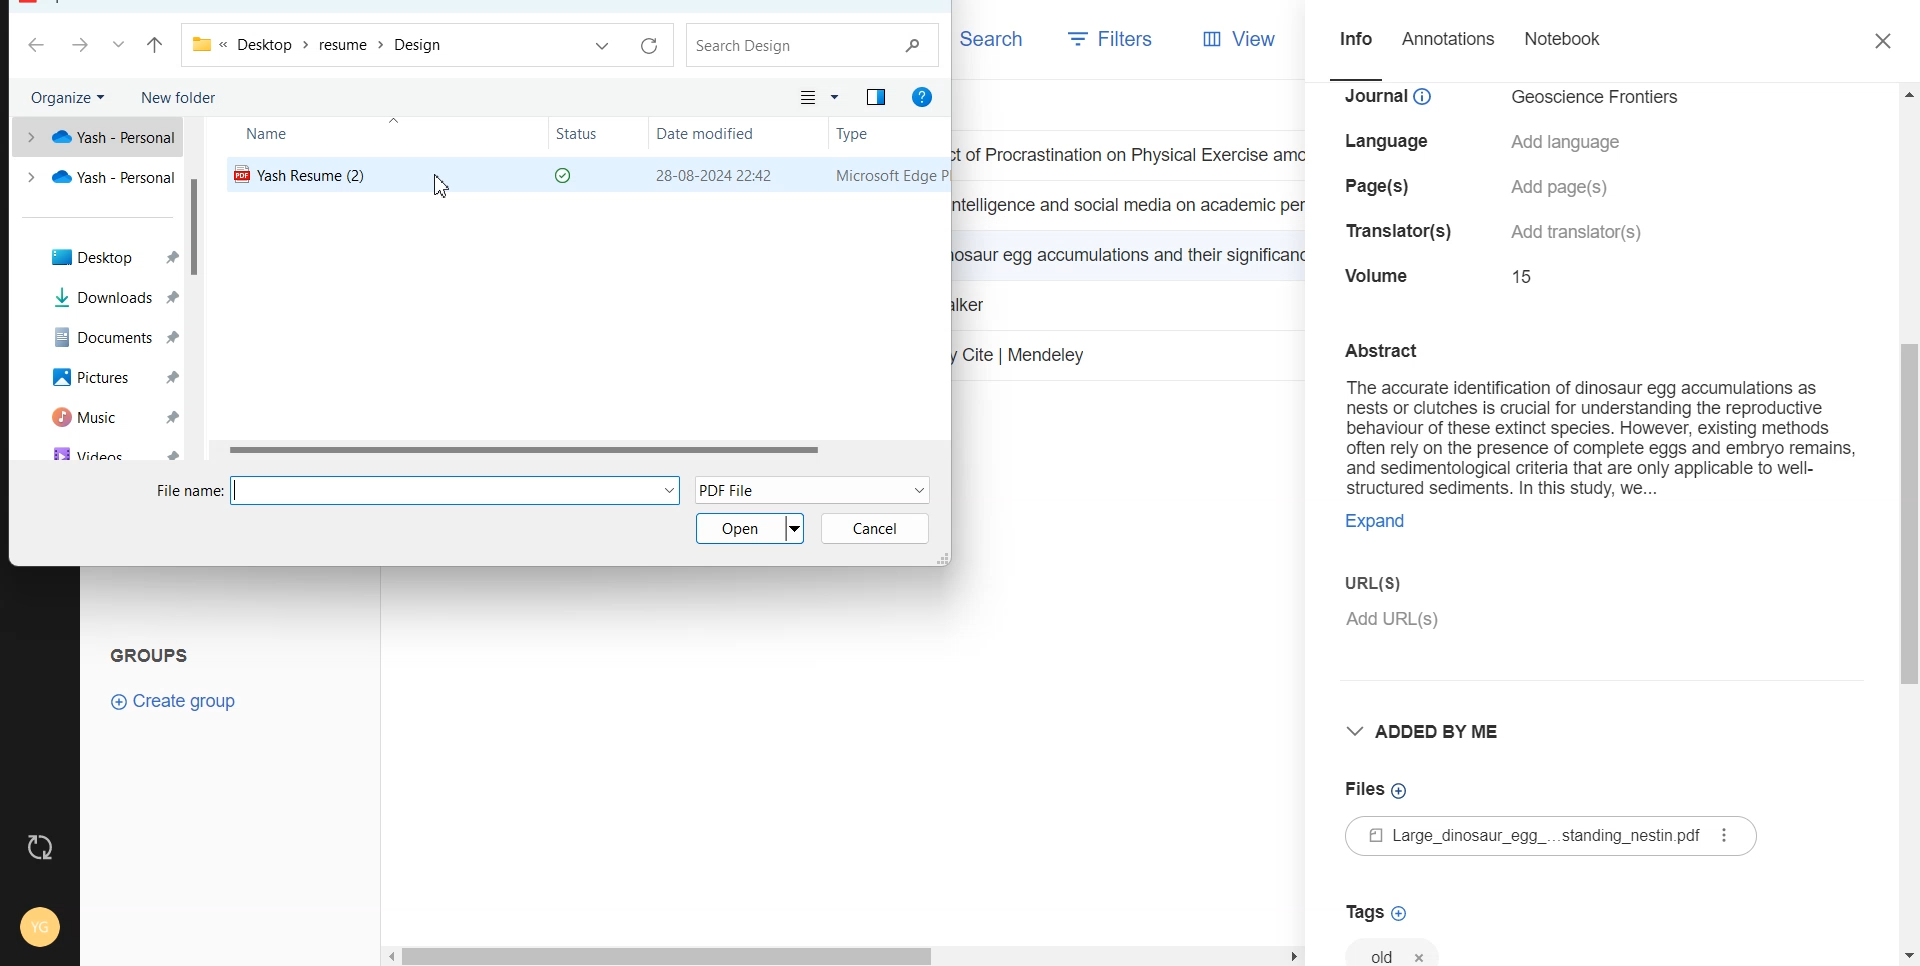 Image resolution: width=1920 pixels, height=966 pixels. What do you see at coordinates (95, 178) in the screenshot?
I see `One Drive` at bounding box center [95, 178].